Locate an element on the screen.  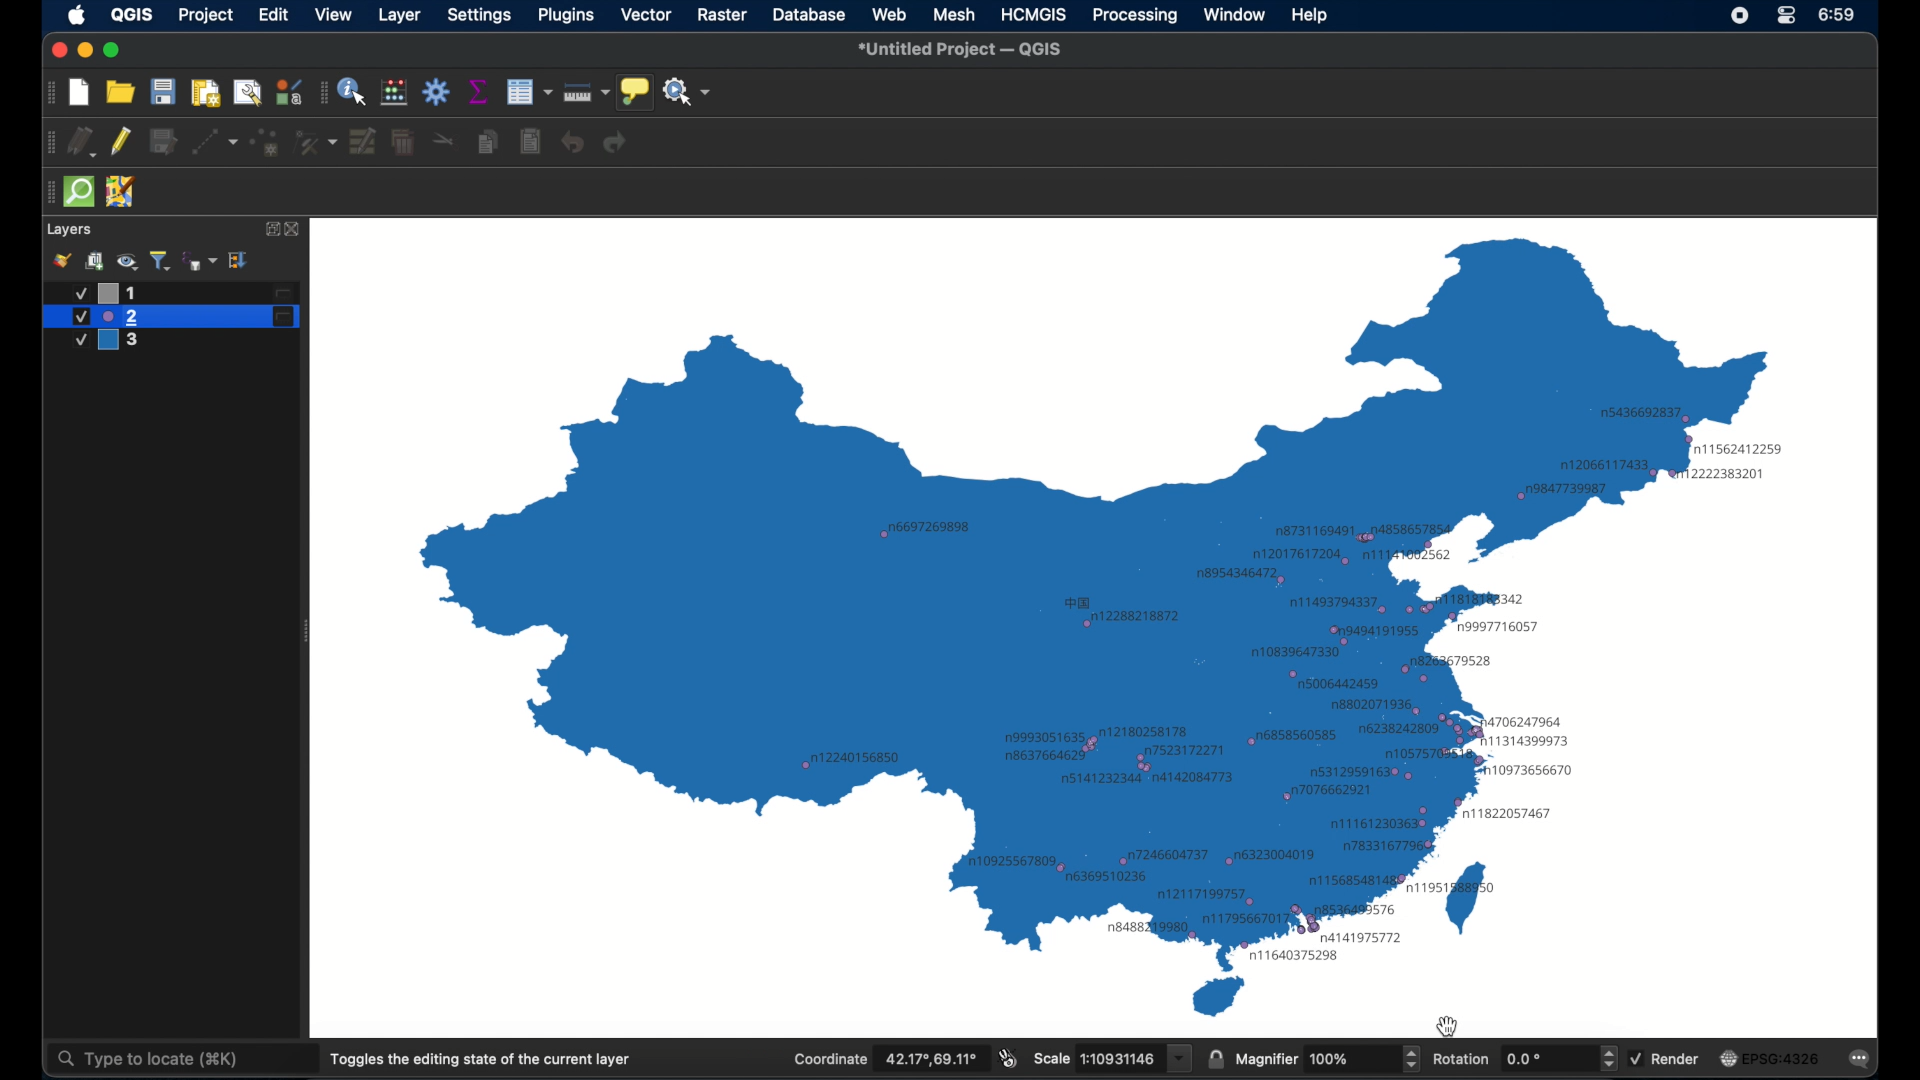
expand is located at coordinates (269, 229).